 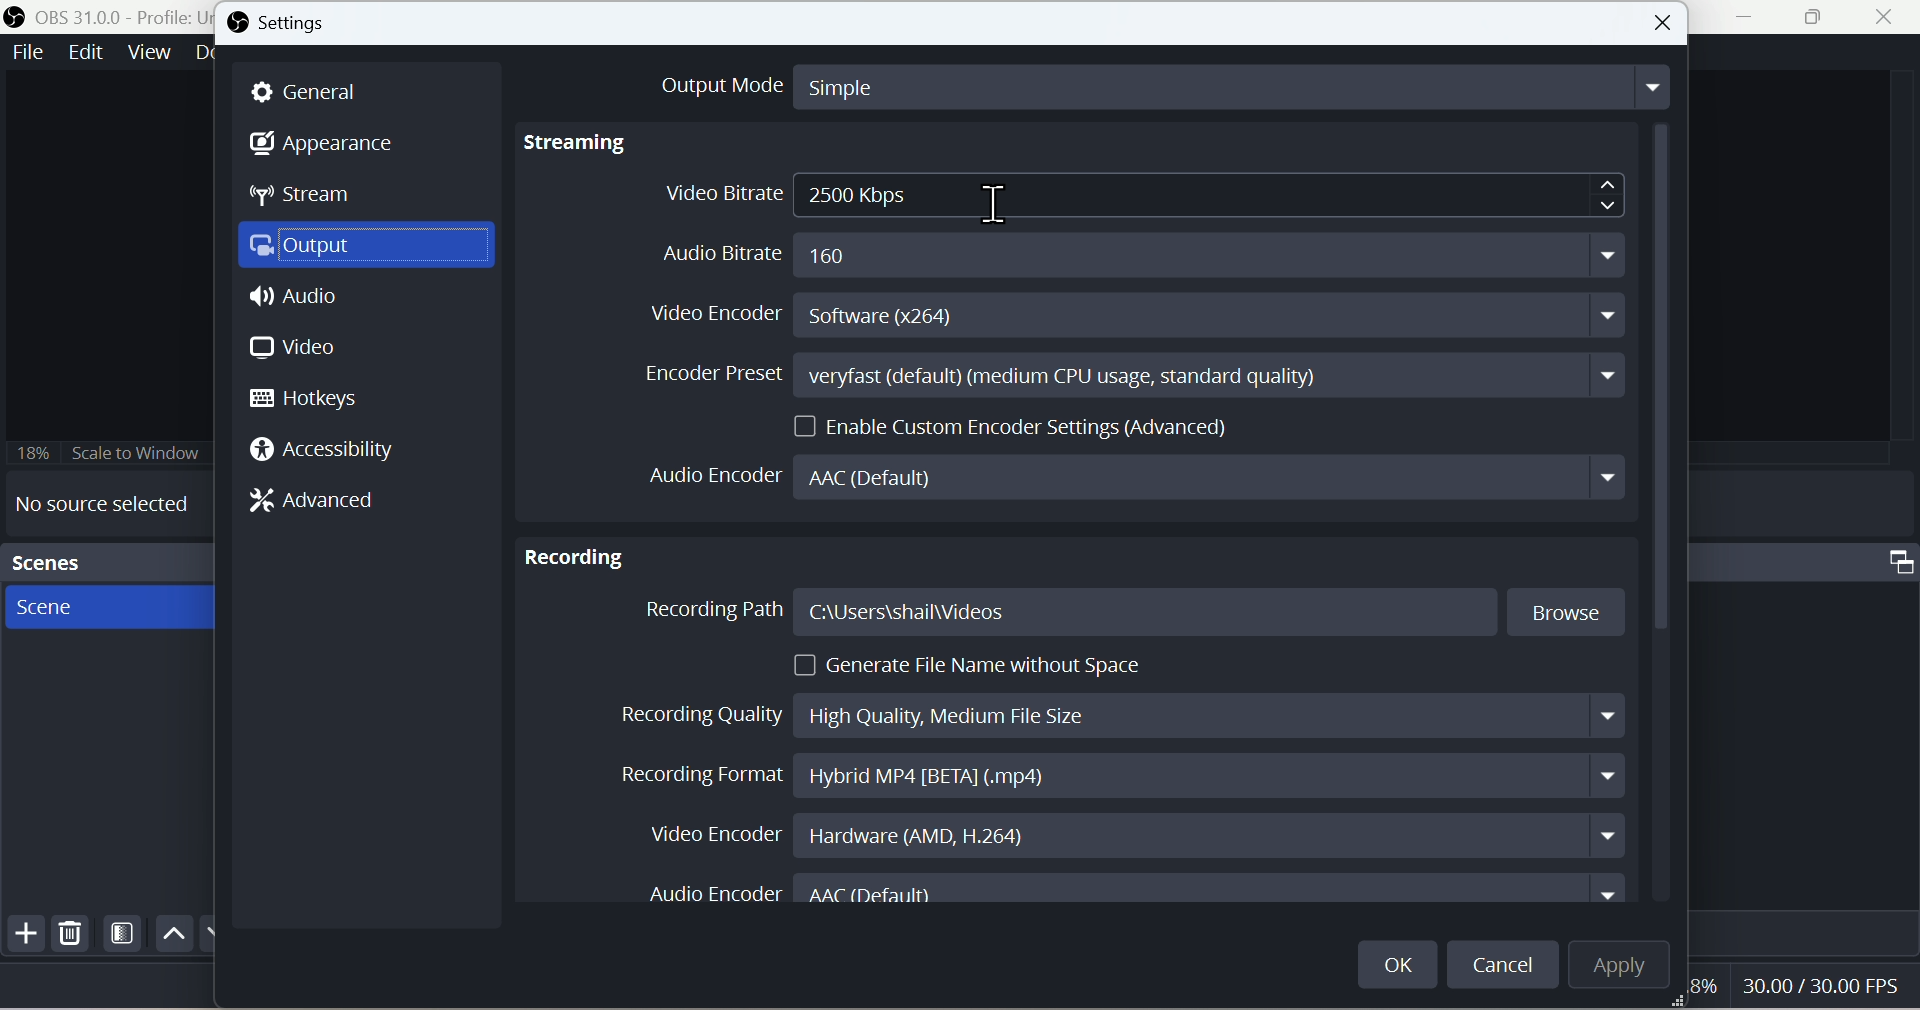 What do you see at coordinates (298, 302) in the screenshot?
I see `Audio` at bounding box center [298, 302].